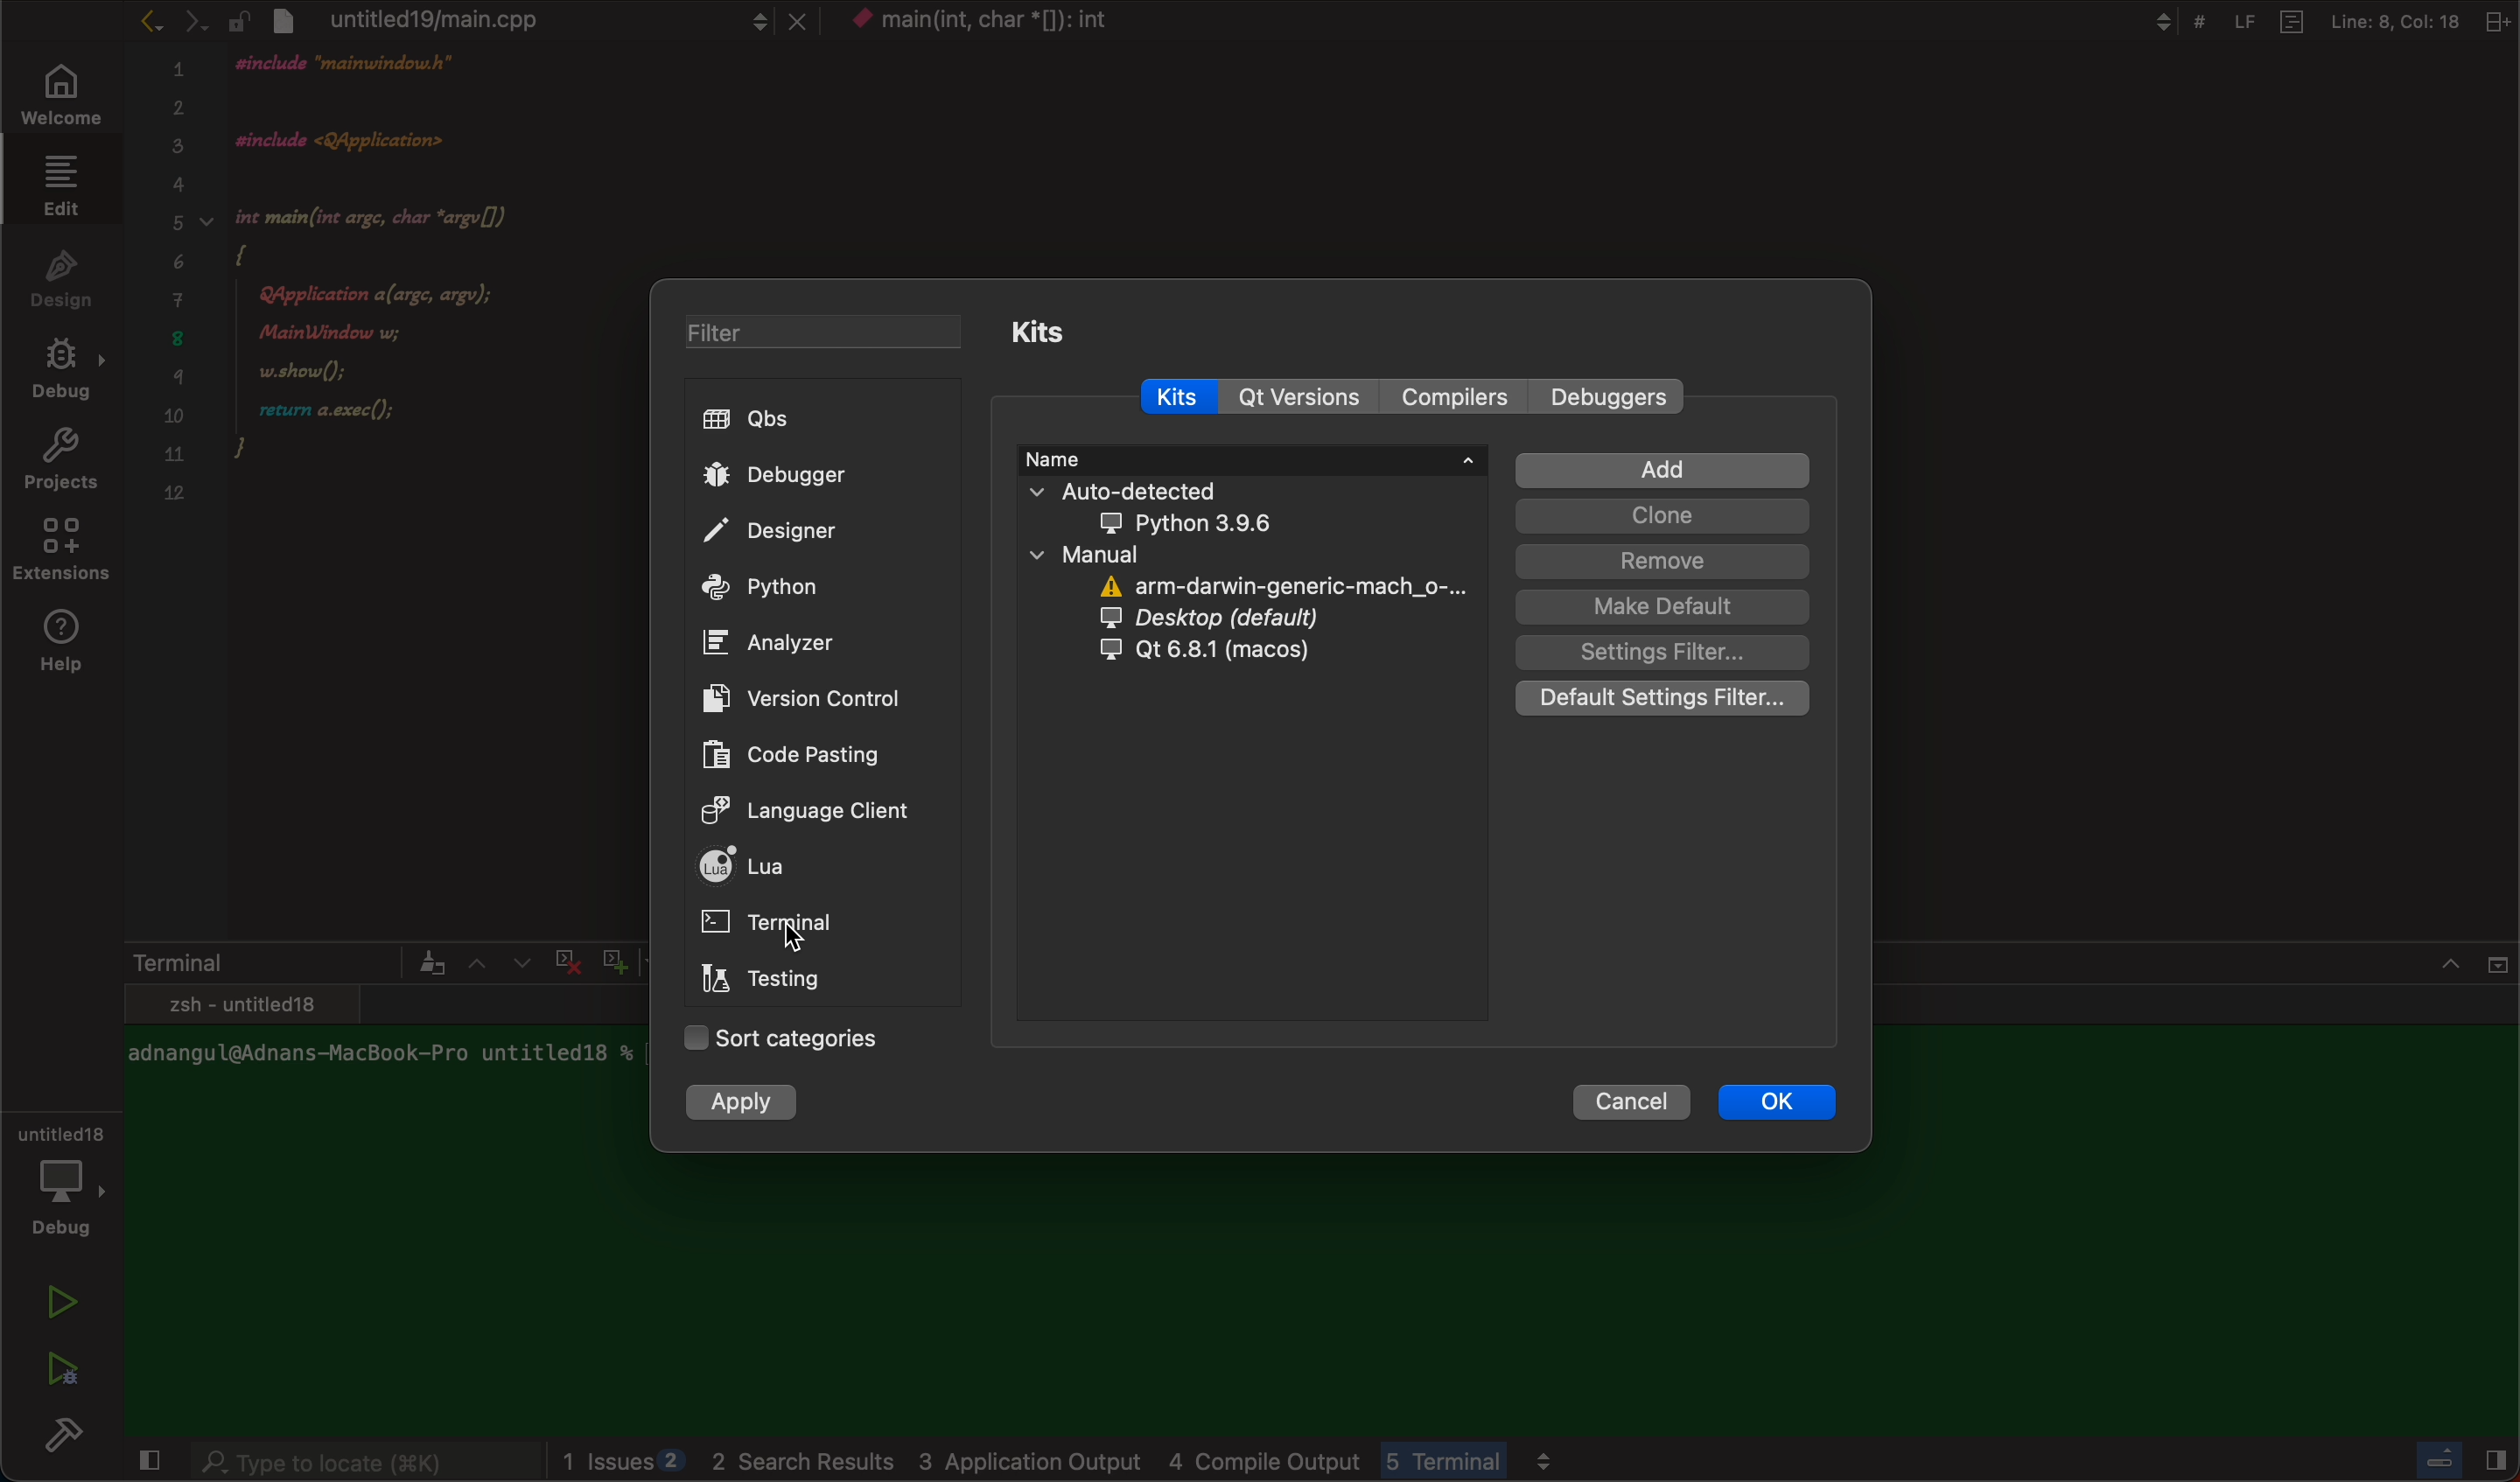 This screenshot has height=1482, width=2520. Describe the element at coordinates (60, 1177) in the screenshot. I see `debugger` at that location.